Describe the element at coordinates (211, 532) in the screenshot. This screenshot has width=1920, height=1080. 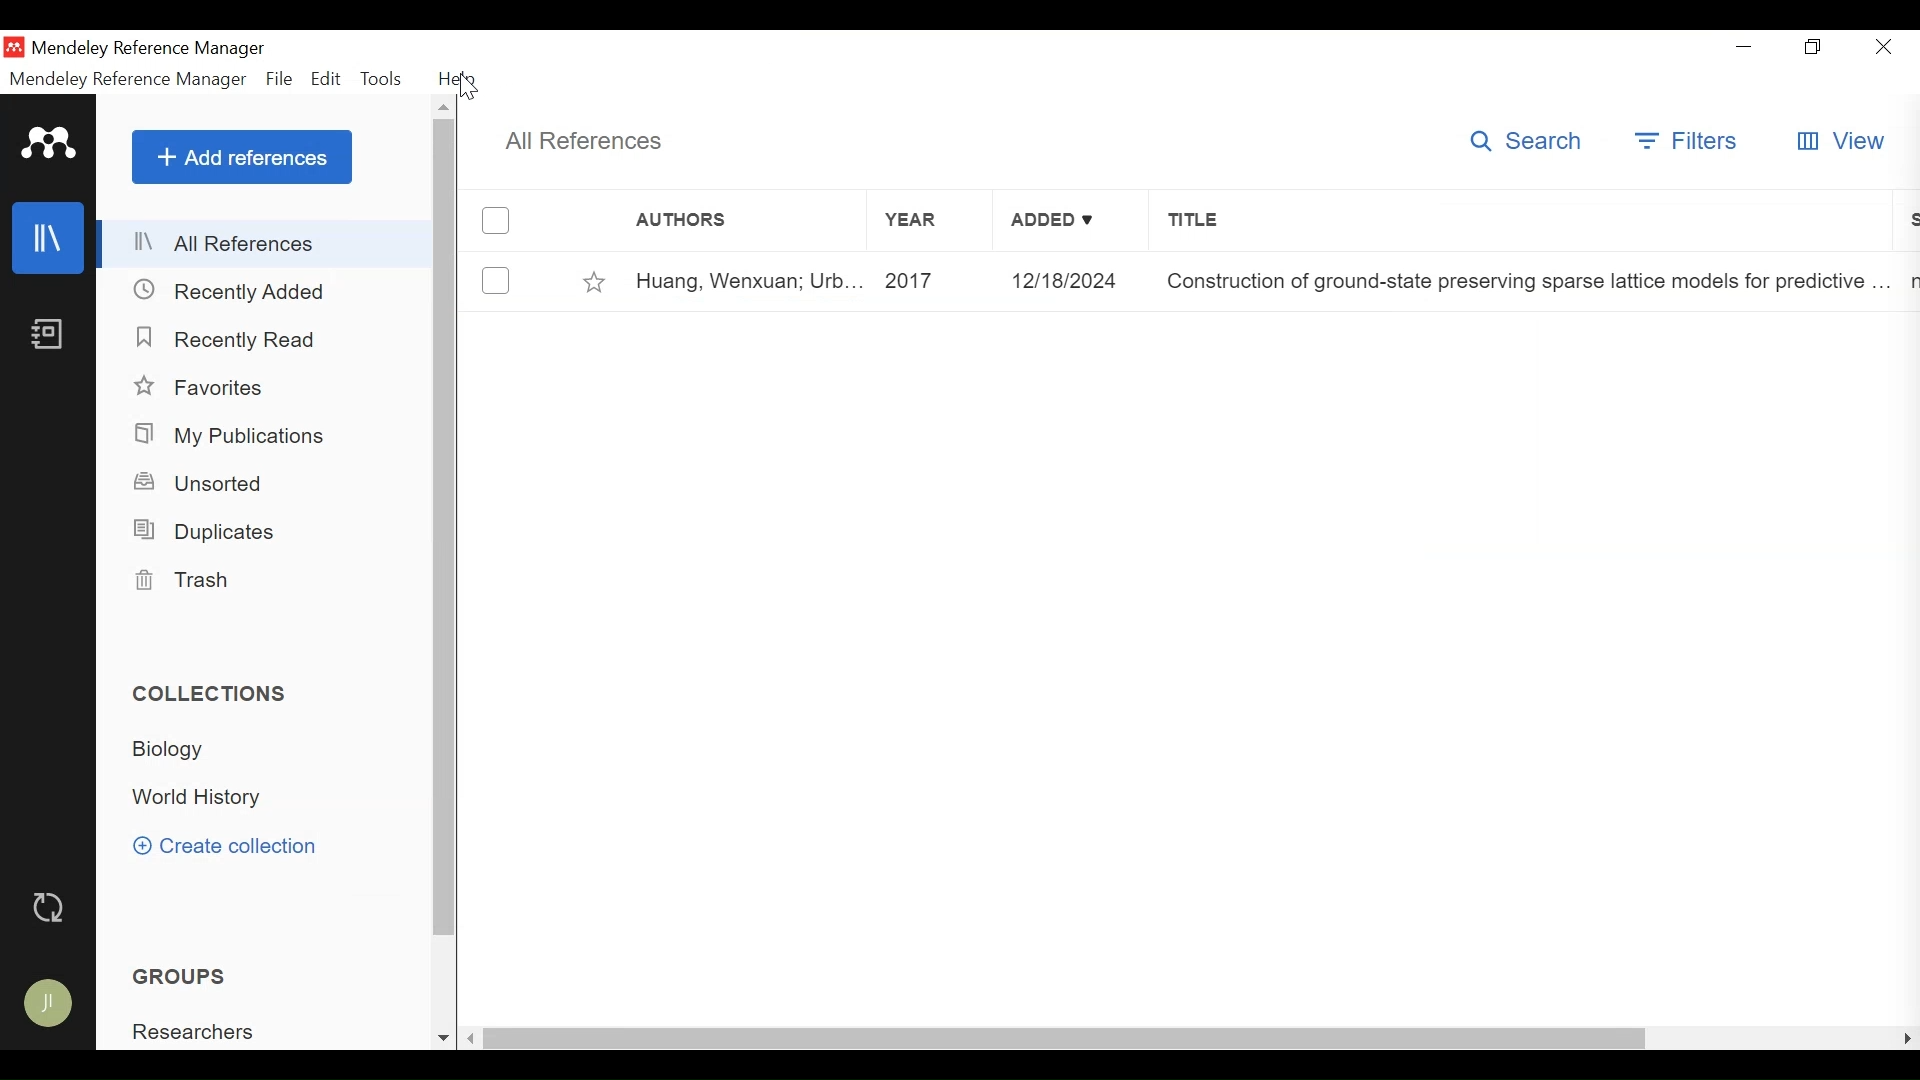
I see `Duplicates` at that location.